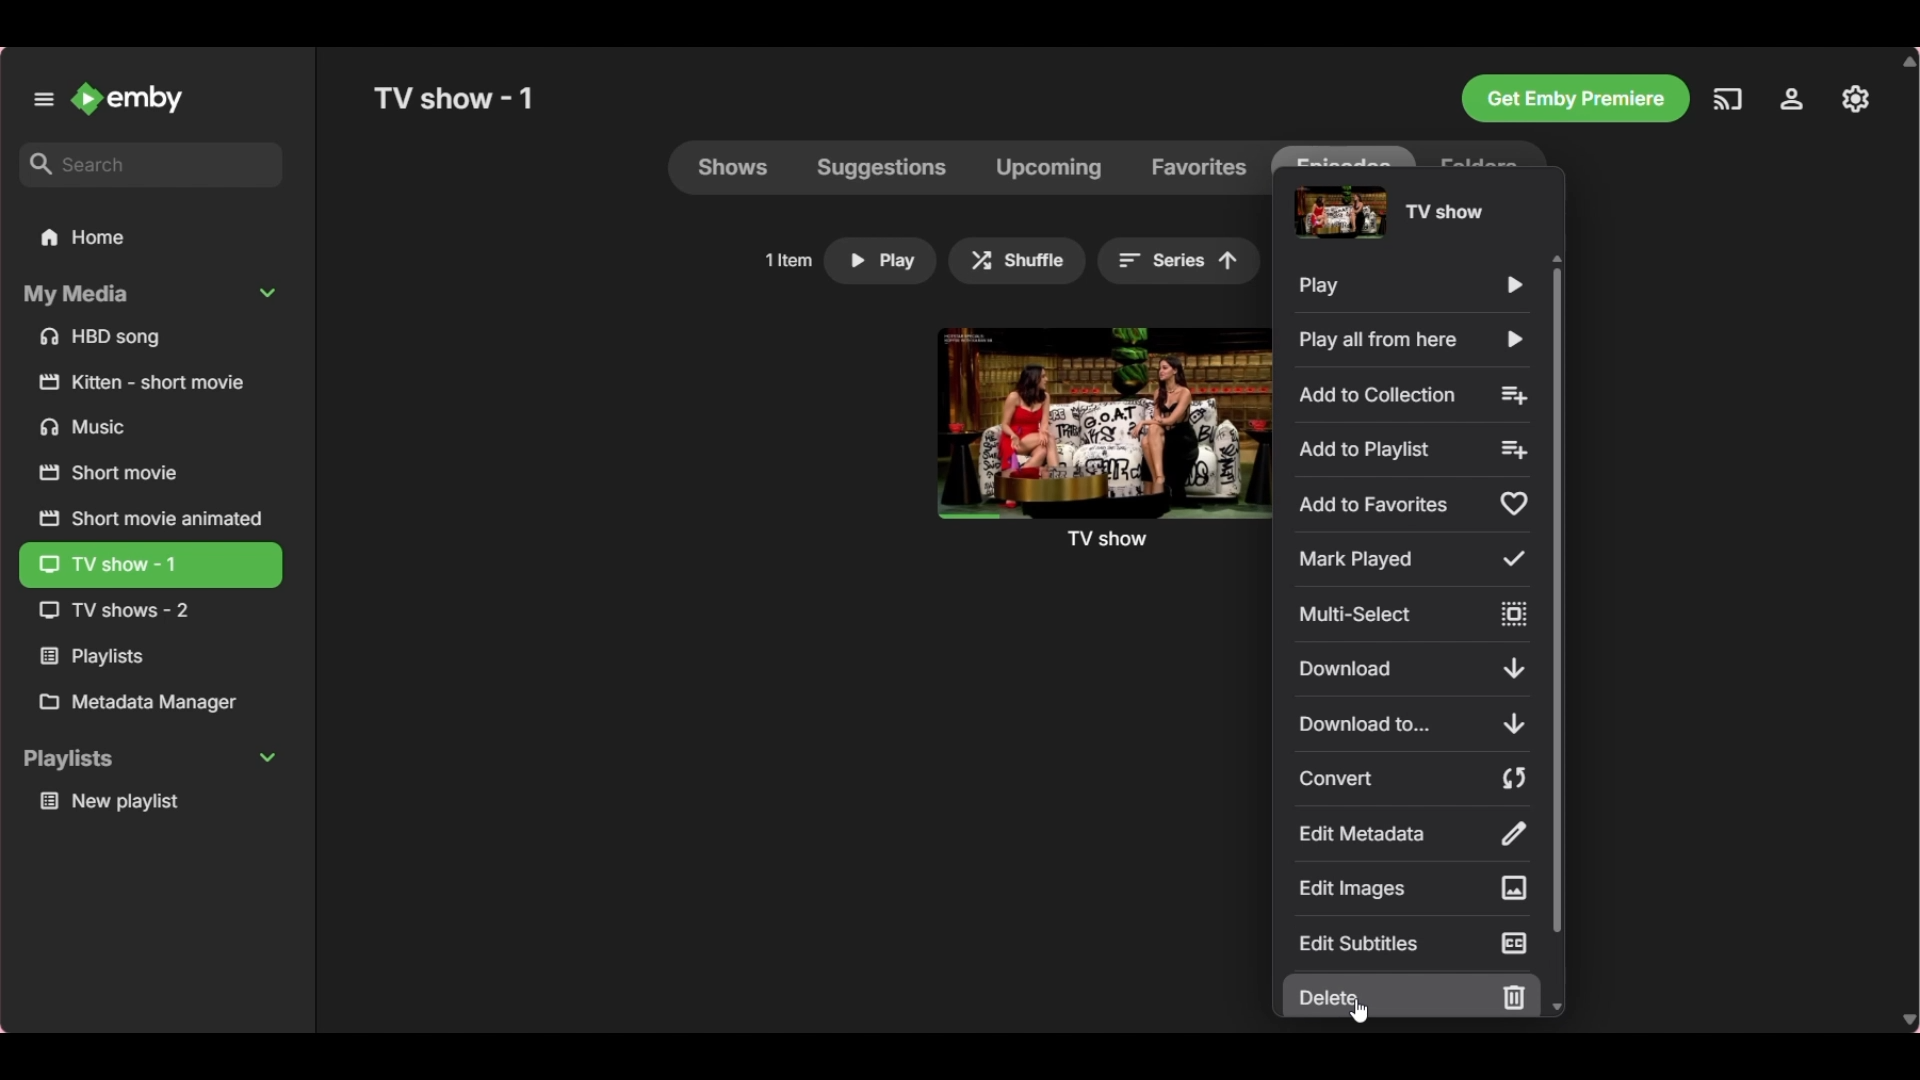 This screenshot has width=1920, height=1080. Describe the element at coordinates (1413, 339) in the screenshot. I see `Play all from here` at that location.